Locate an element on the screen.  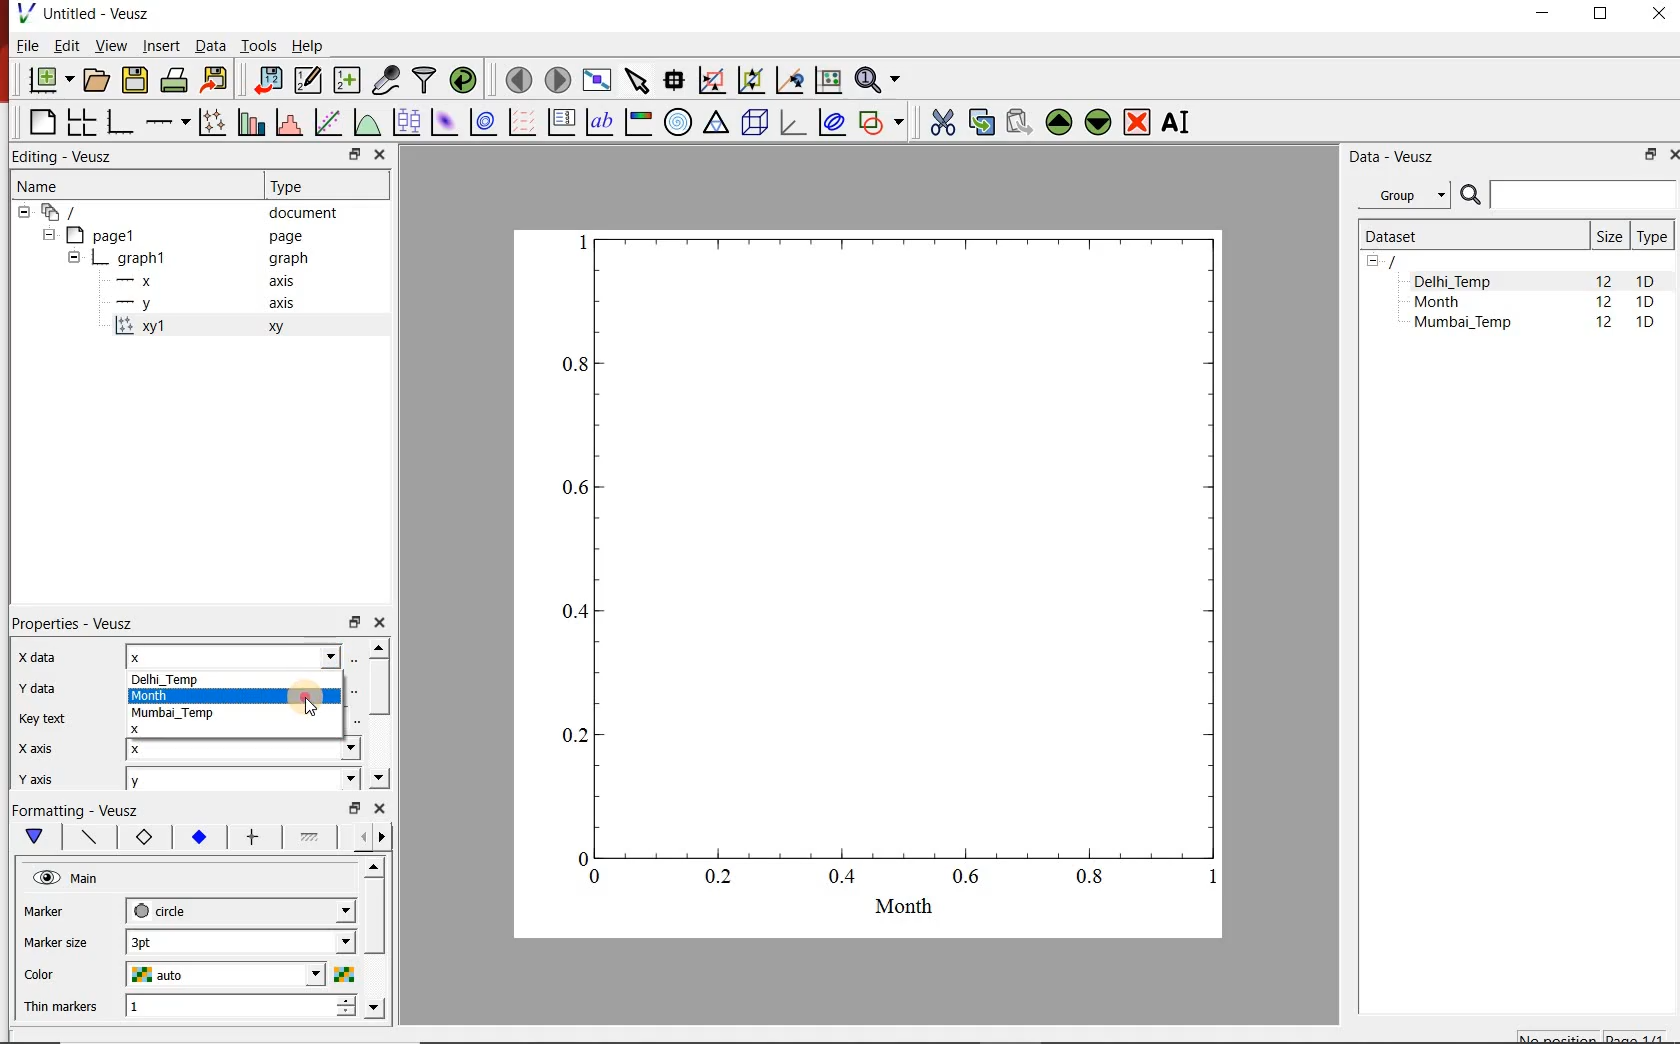
view plot full screen is located at coordinates (597, 81).